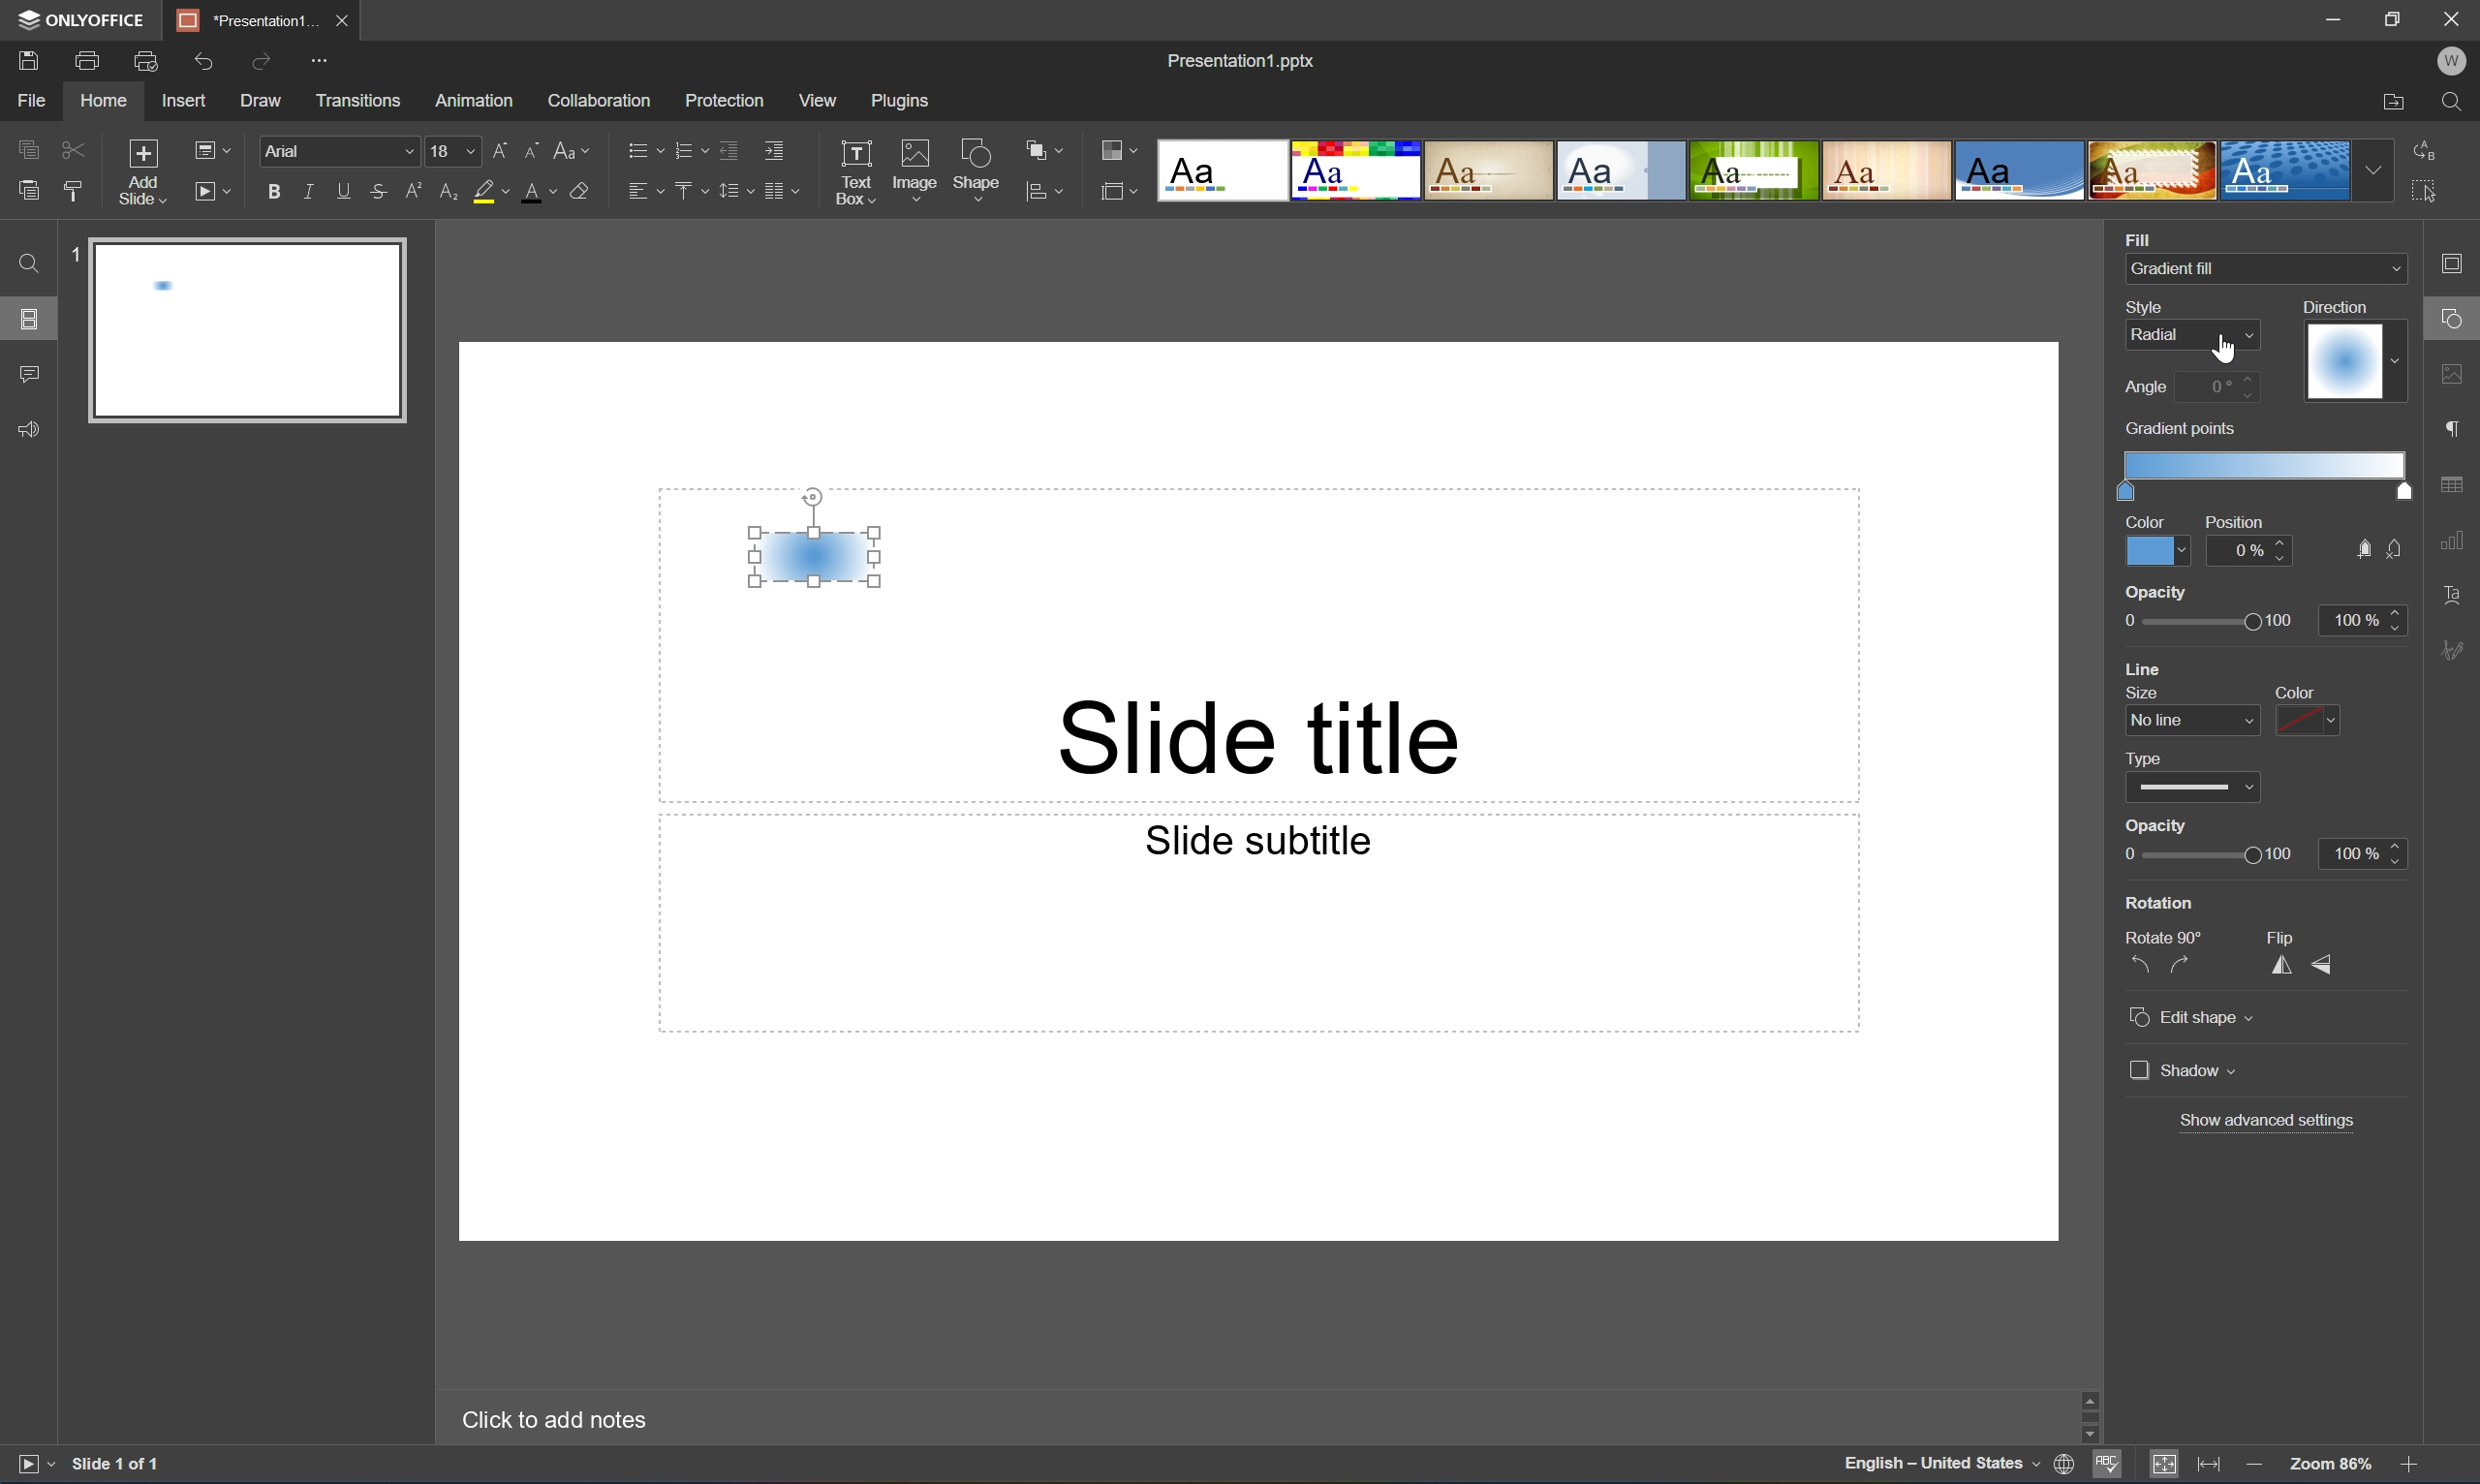 This screenshot has height=1484, width=2480. Describe the element at coordinates (2393, 104) in the screenshot. I see `Open file location` at that location.